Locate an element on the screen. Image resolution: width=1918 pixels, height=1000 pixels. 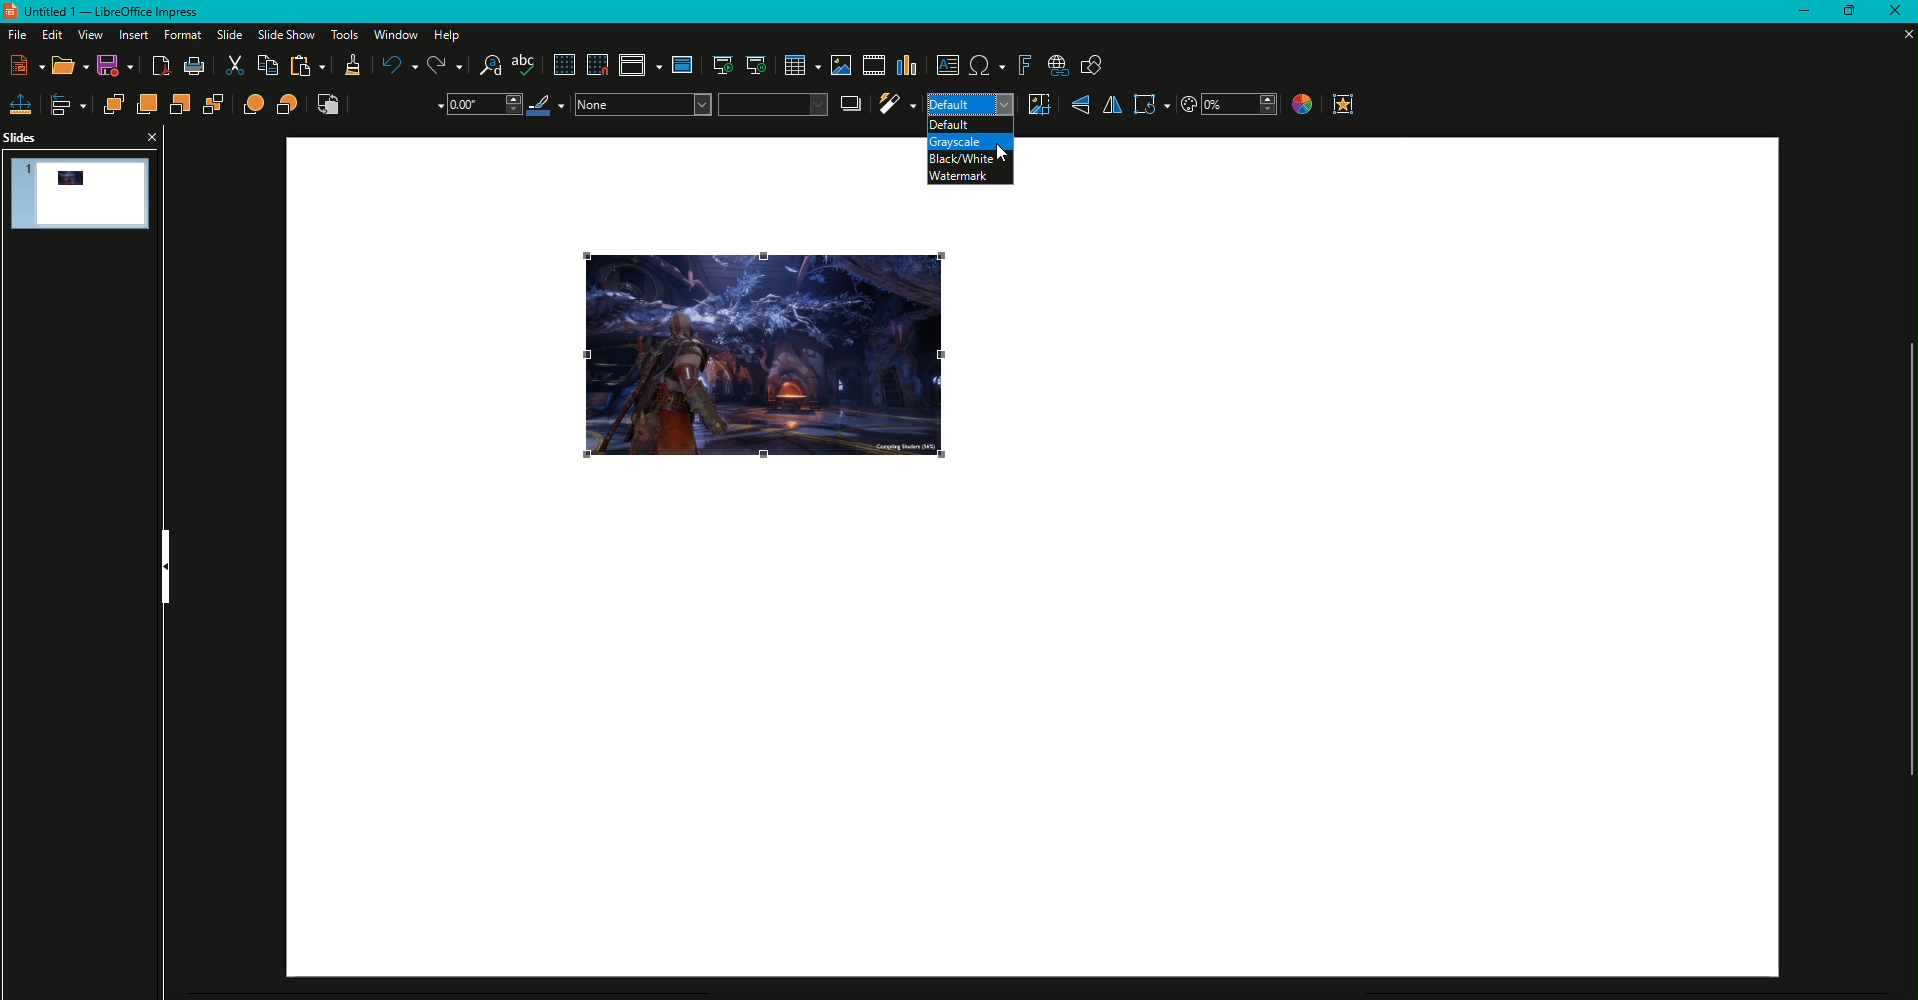
Cut is located at coordinates (234, 67).